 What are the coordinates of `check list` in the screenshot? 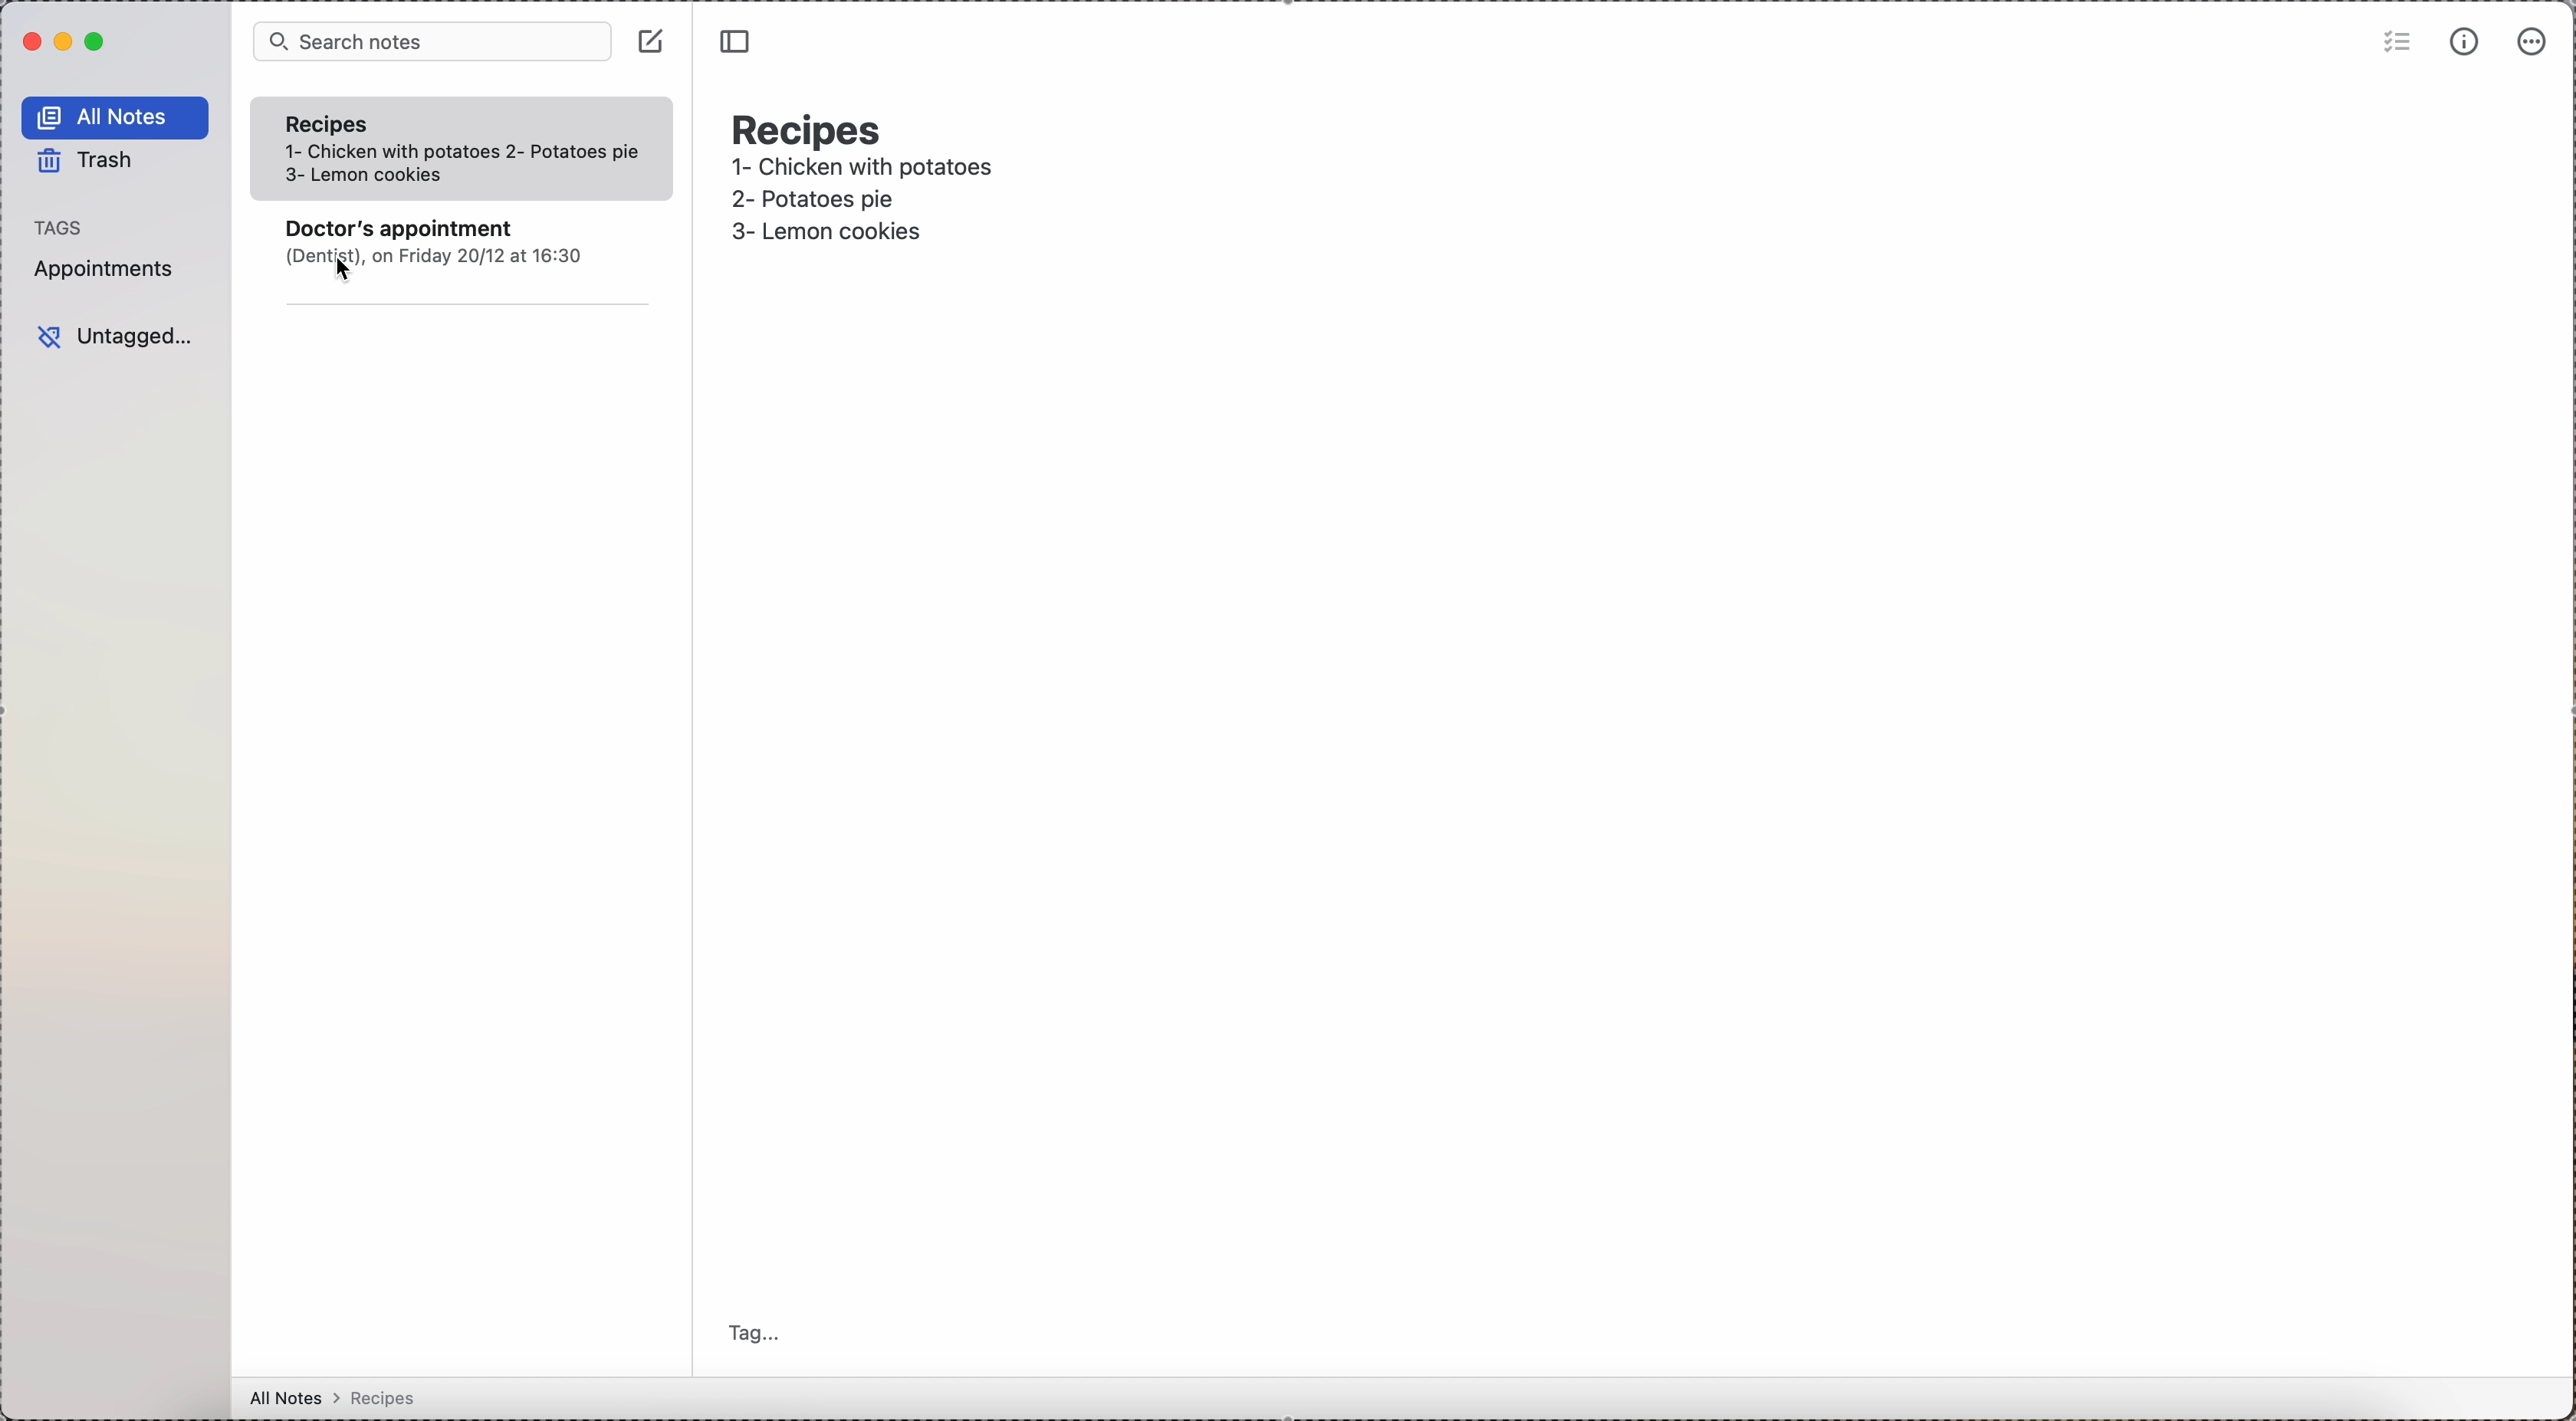 It's located at (2394, 45).